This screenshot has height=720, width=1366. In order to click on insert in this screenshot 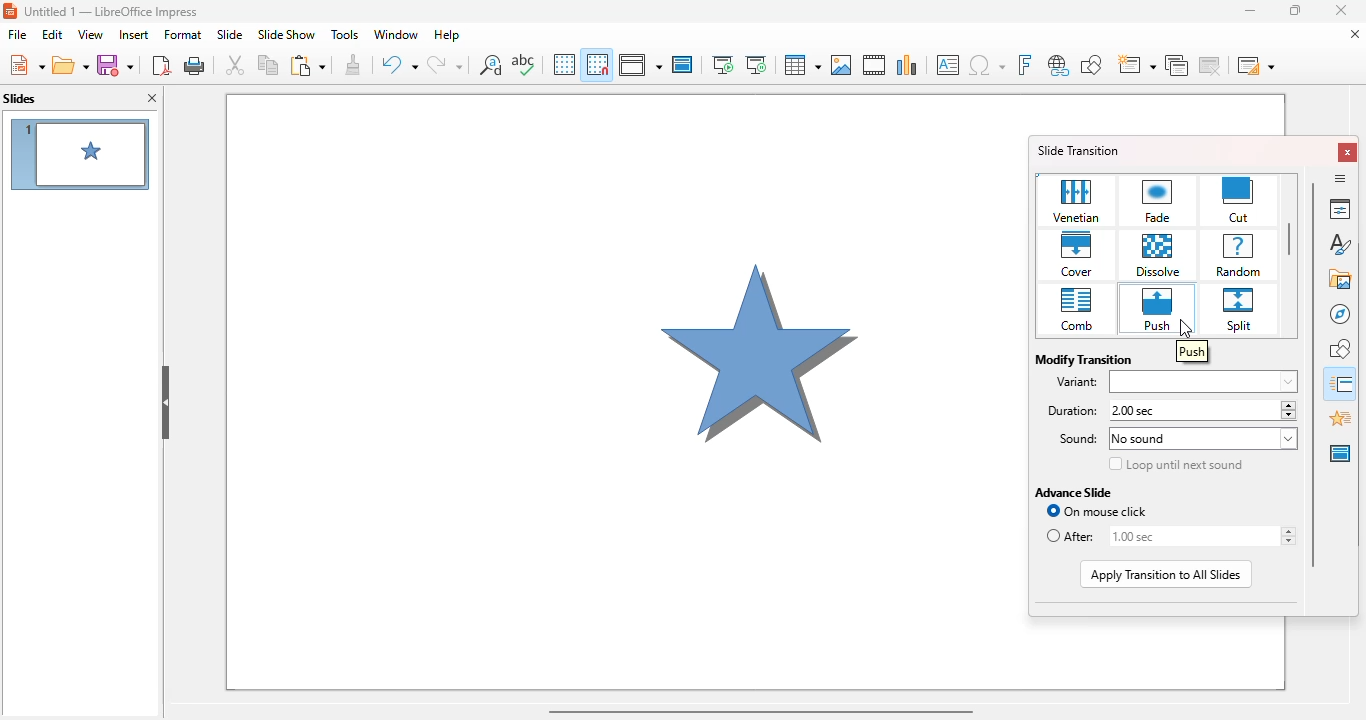, I will do `click(135, 34)`.